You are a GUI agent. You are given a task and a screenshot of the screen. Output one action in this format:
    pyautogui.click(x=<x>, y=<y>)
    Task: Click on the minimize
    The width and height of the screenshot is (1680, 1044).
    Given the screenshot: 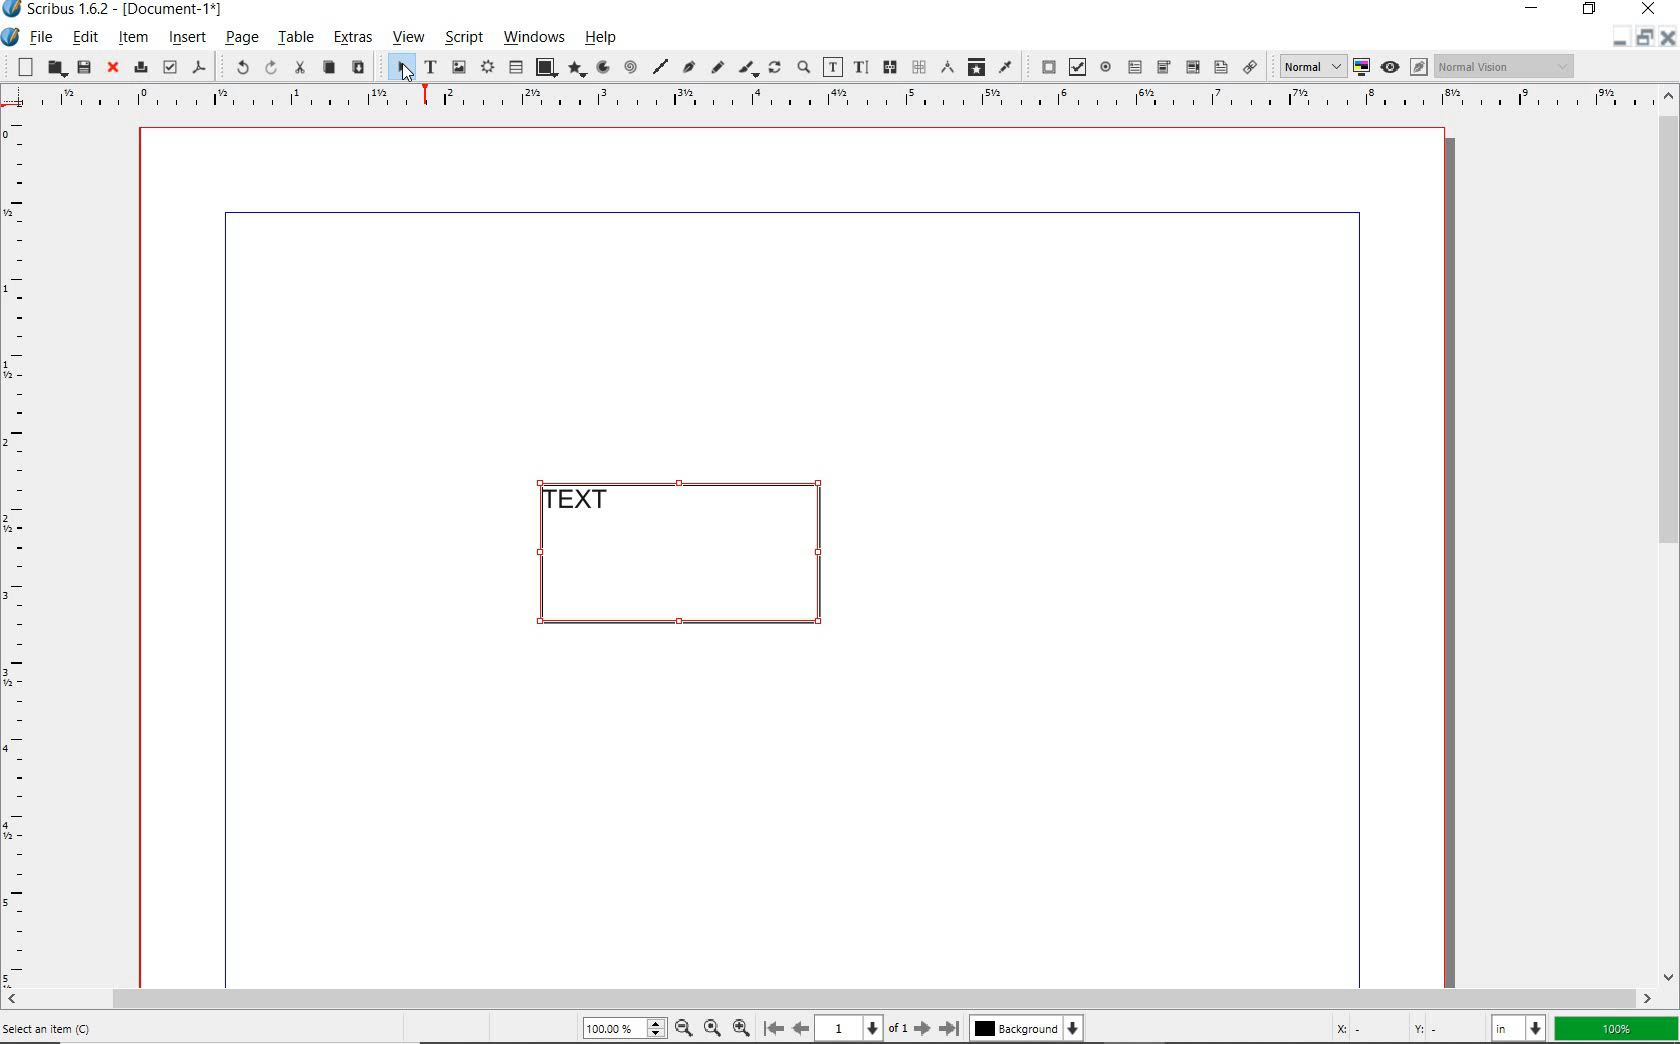 What is the action you would take?
    pyautogui.click(x=1642, y=38)
    